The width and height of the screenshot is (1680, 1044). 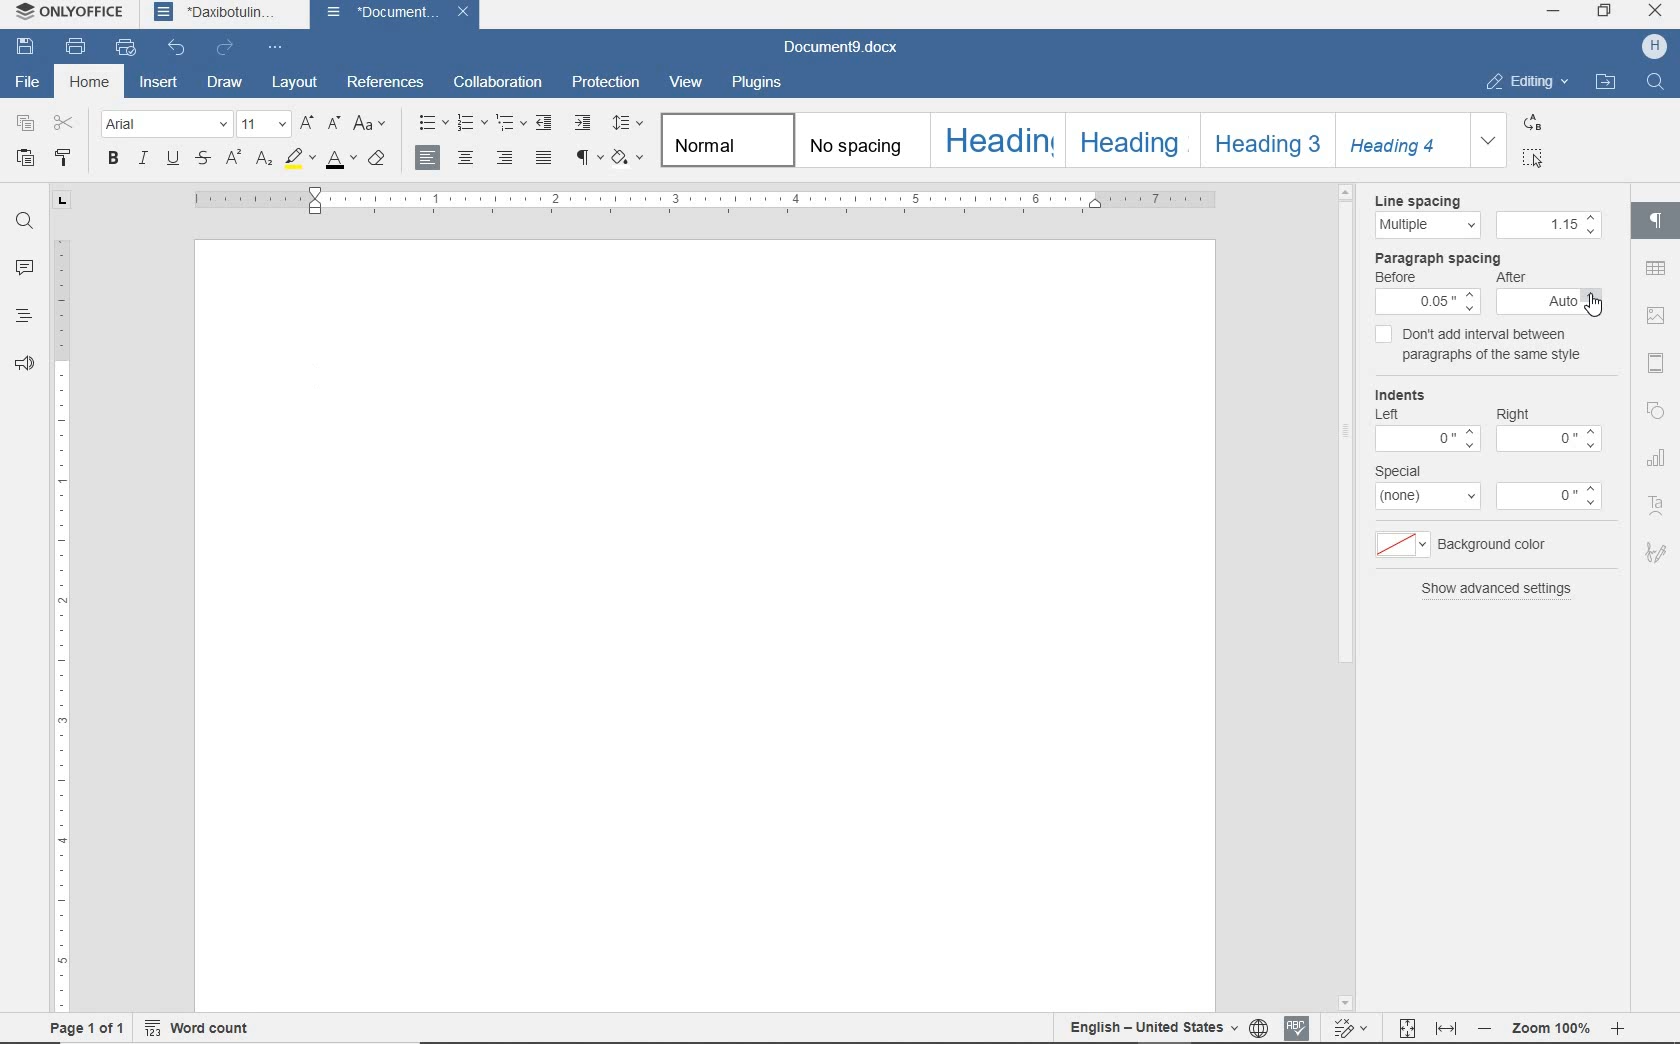 I want to click on paragraph line spacing, so click(x=626, y=125).